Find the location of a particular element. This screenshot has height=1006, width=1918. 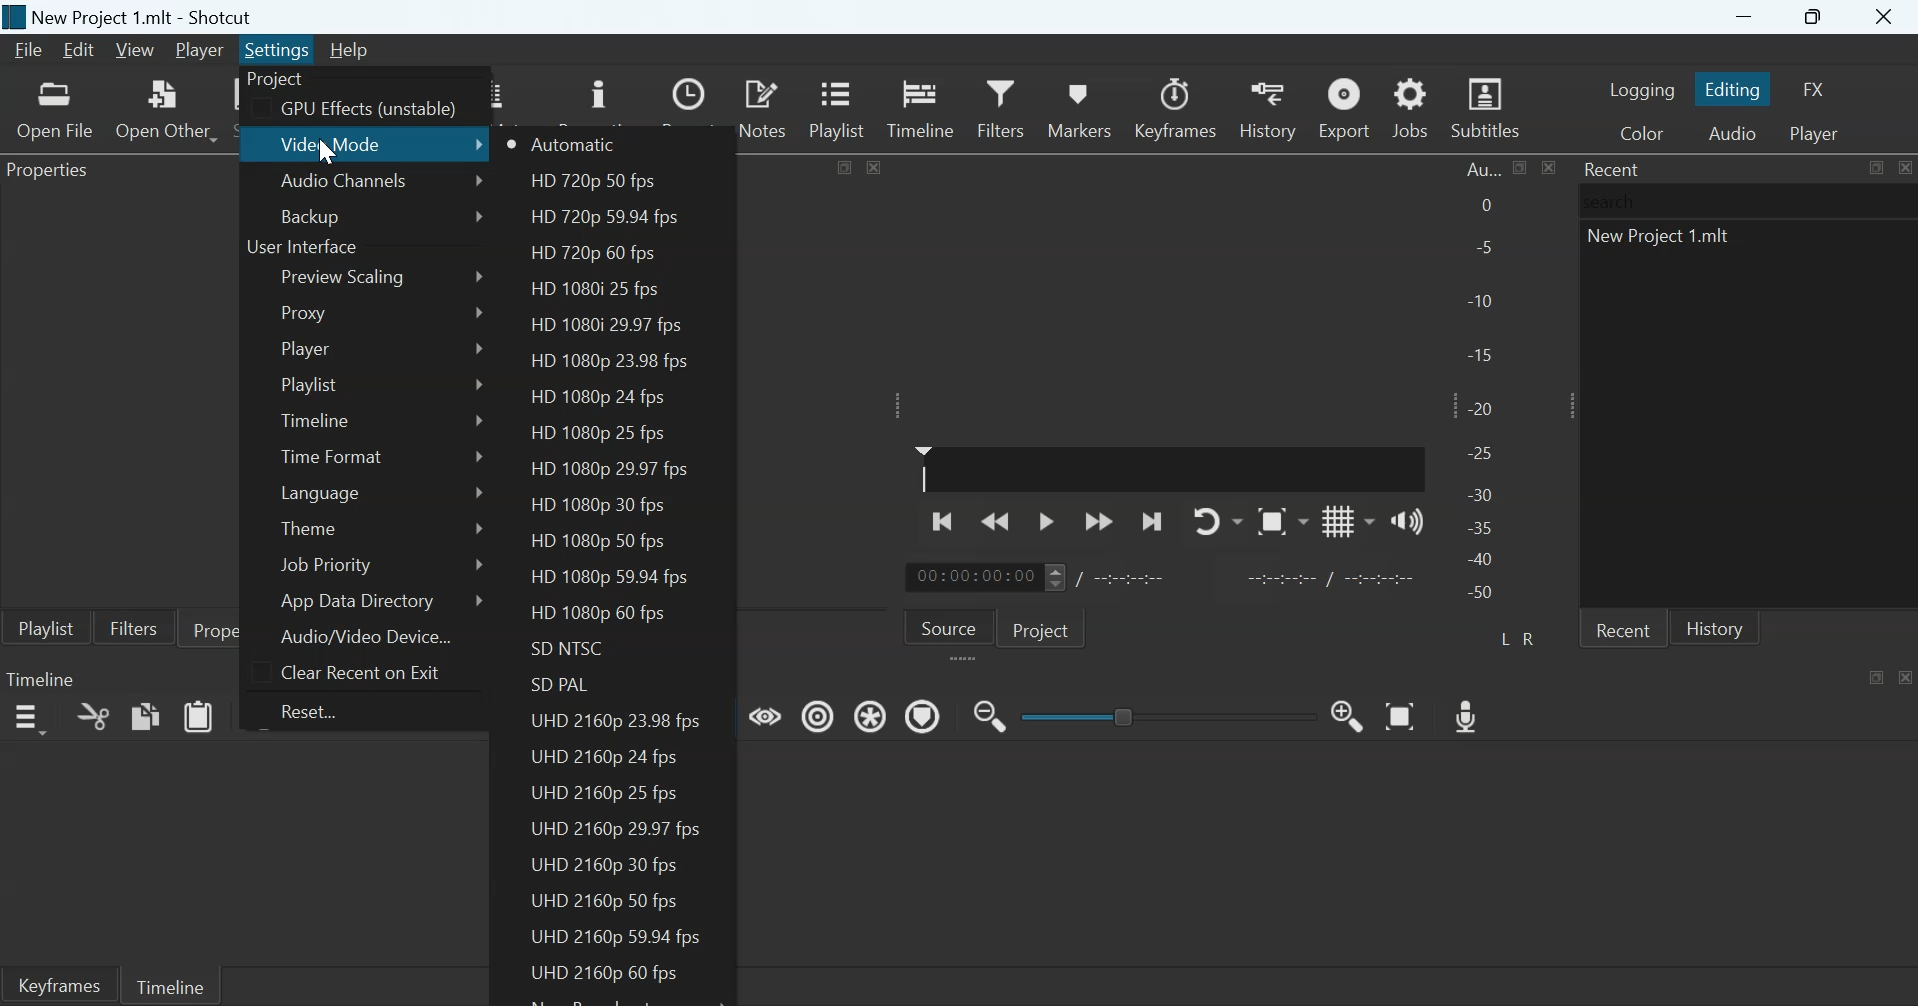

HD 1080p 50fps is located at coordinates (597, 542).